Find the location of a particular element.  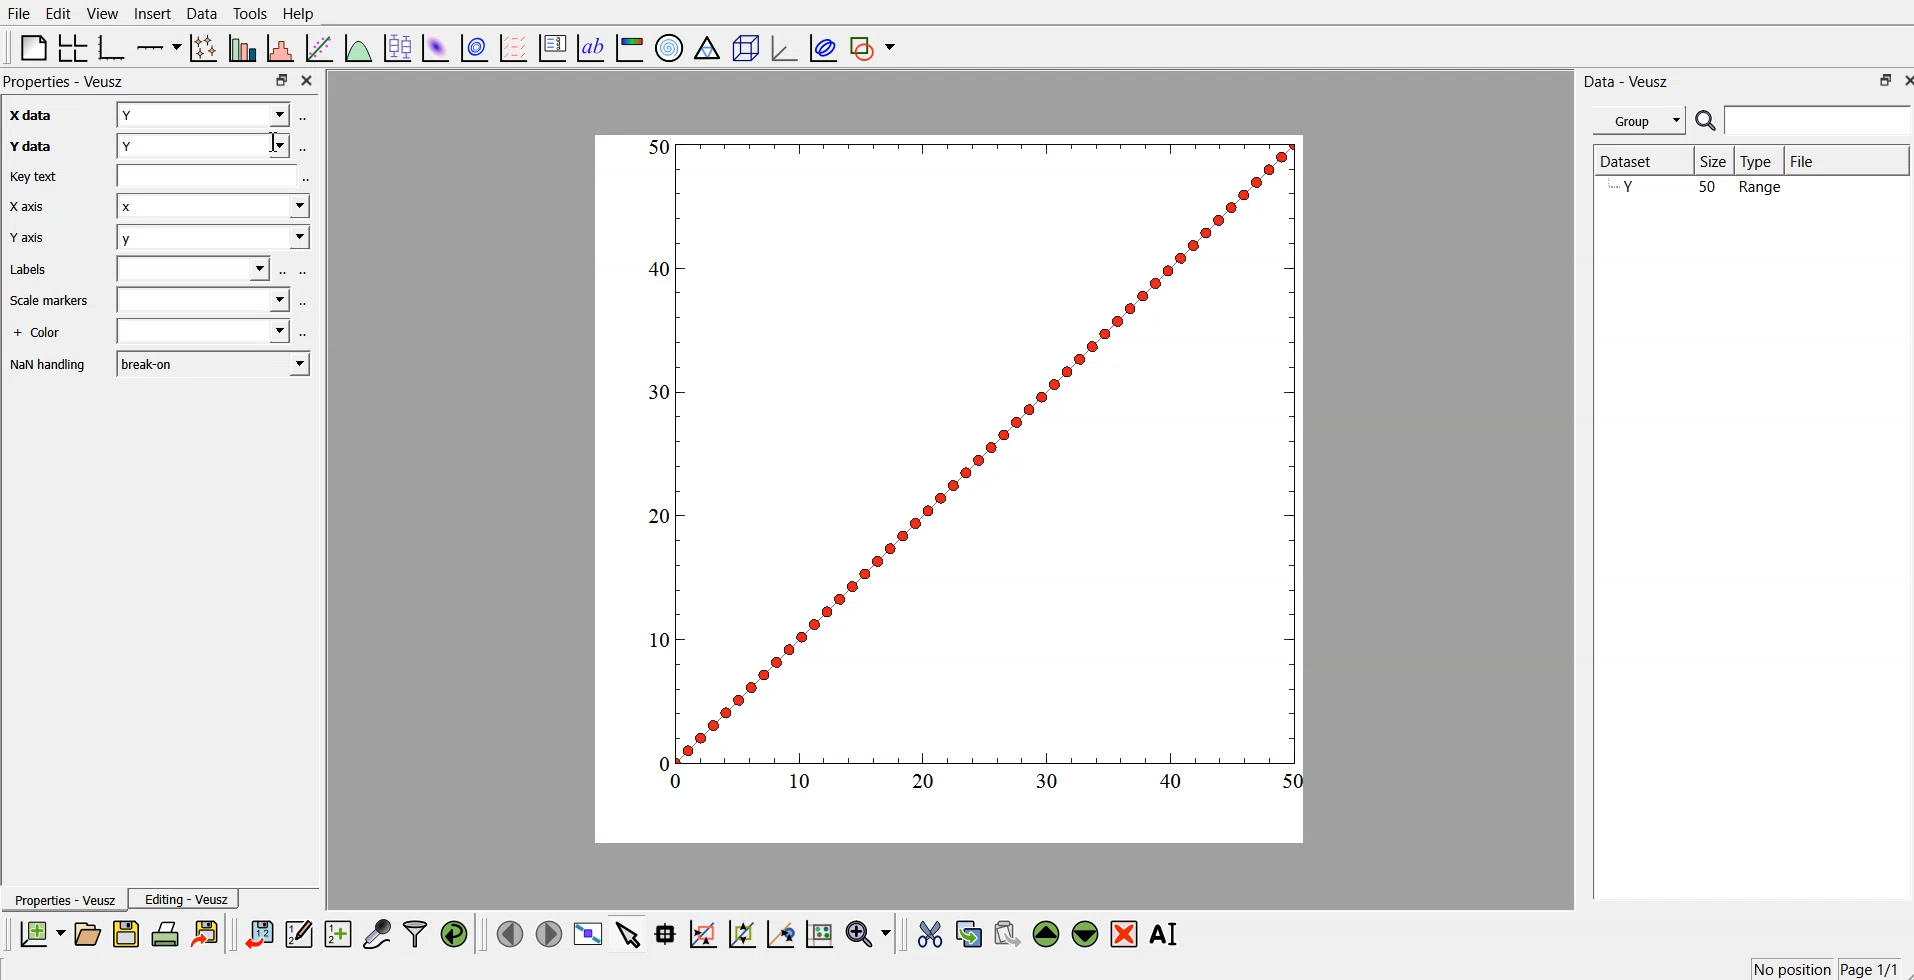

minimise is located at coordinates (1879, 80).